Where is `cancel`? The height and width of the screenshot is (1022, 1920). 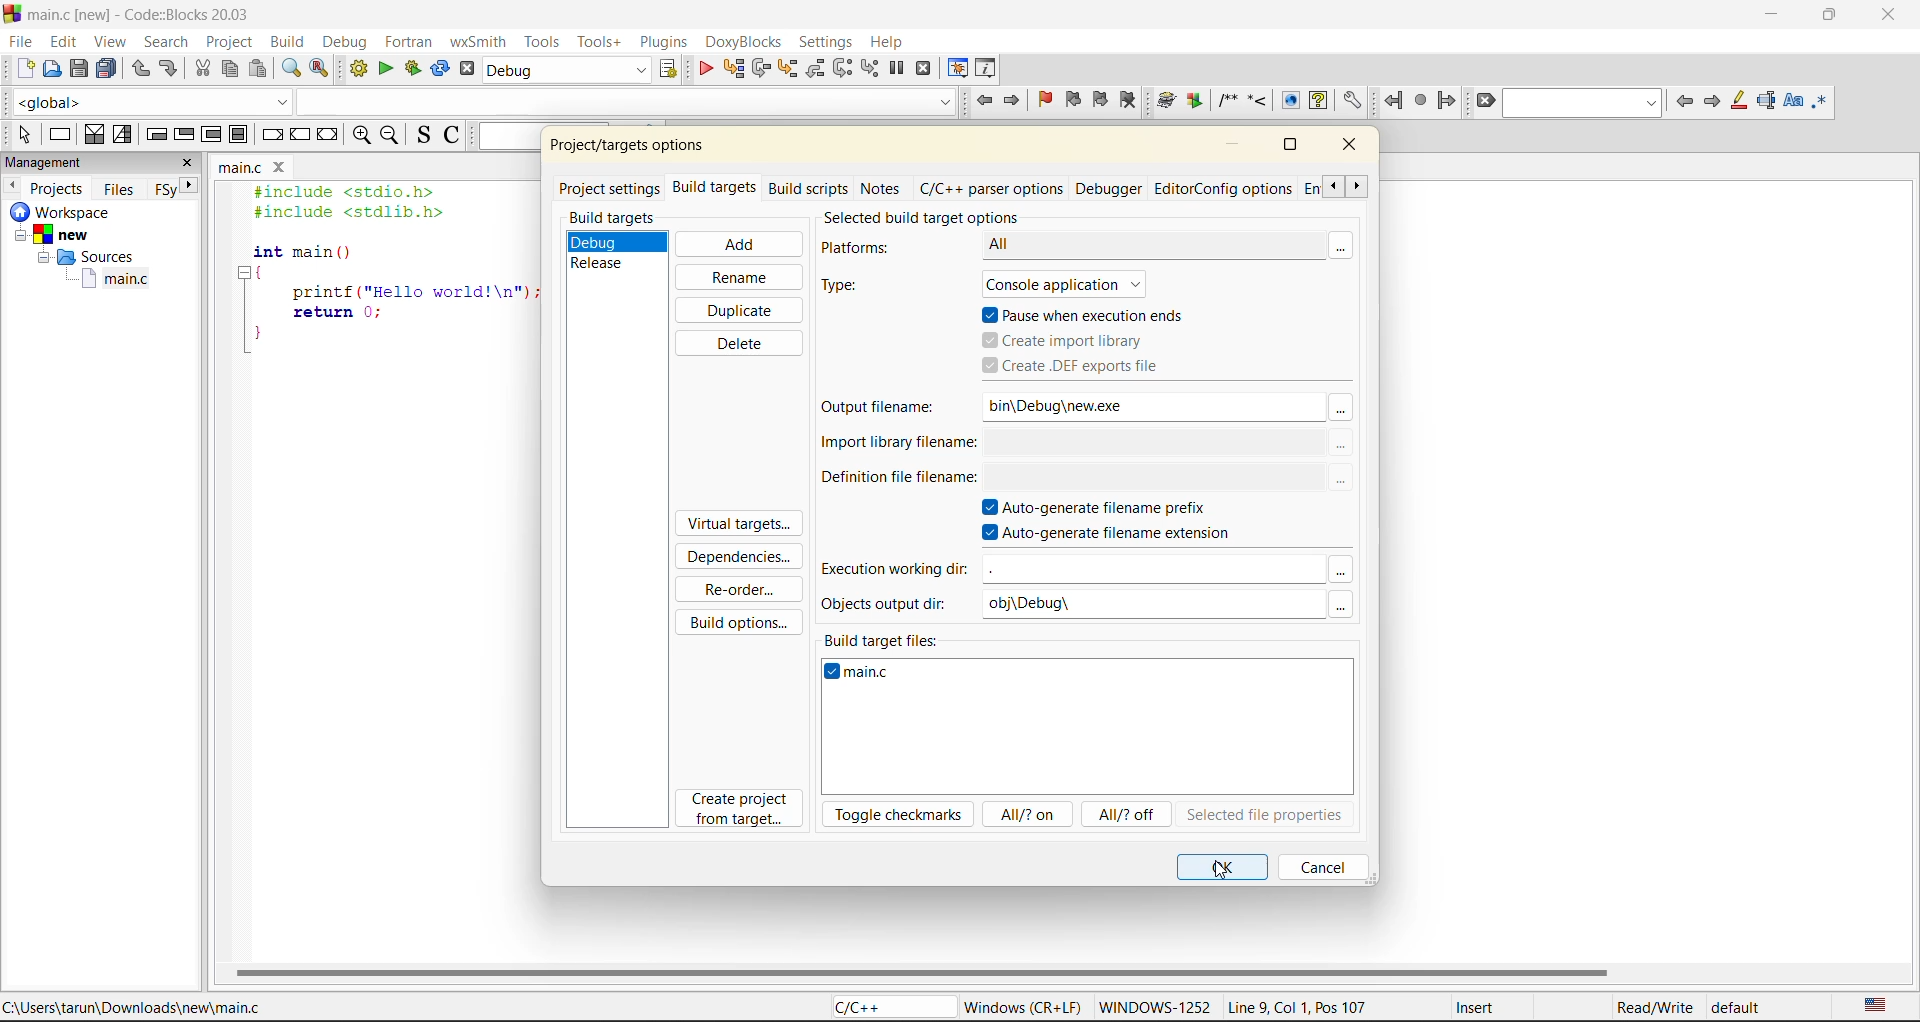 cancel is located at coordinates (1319, 866).